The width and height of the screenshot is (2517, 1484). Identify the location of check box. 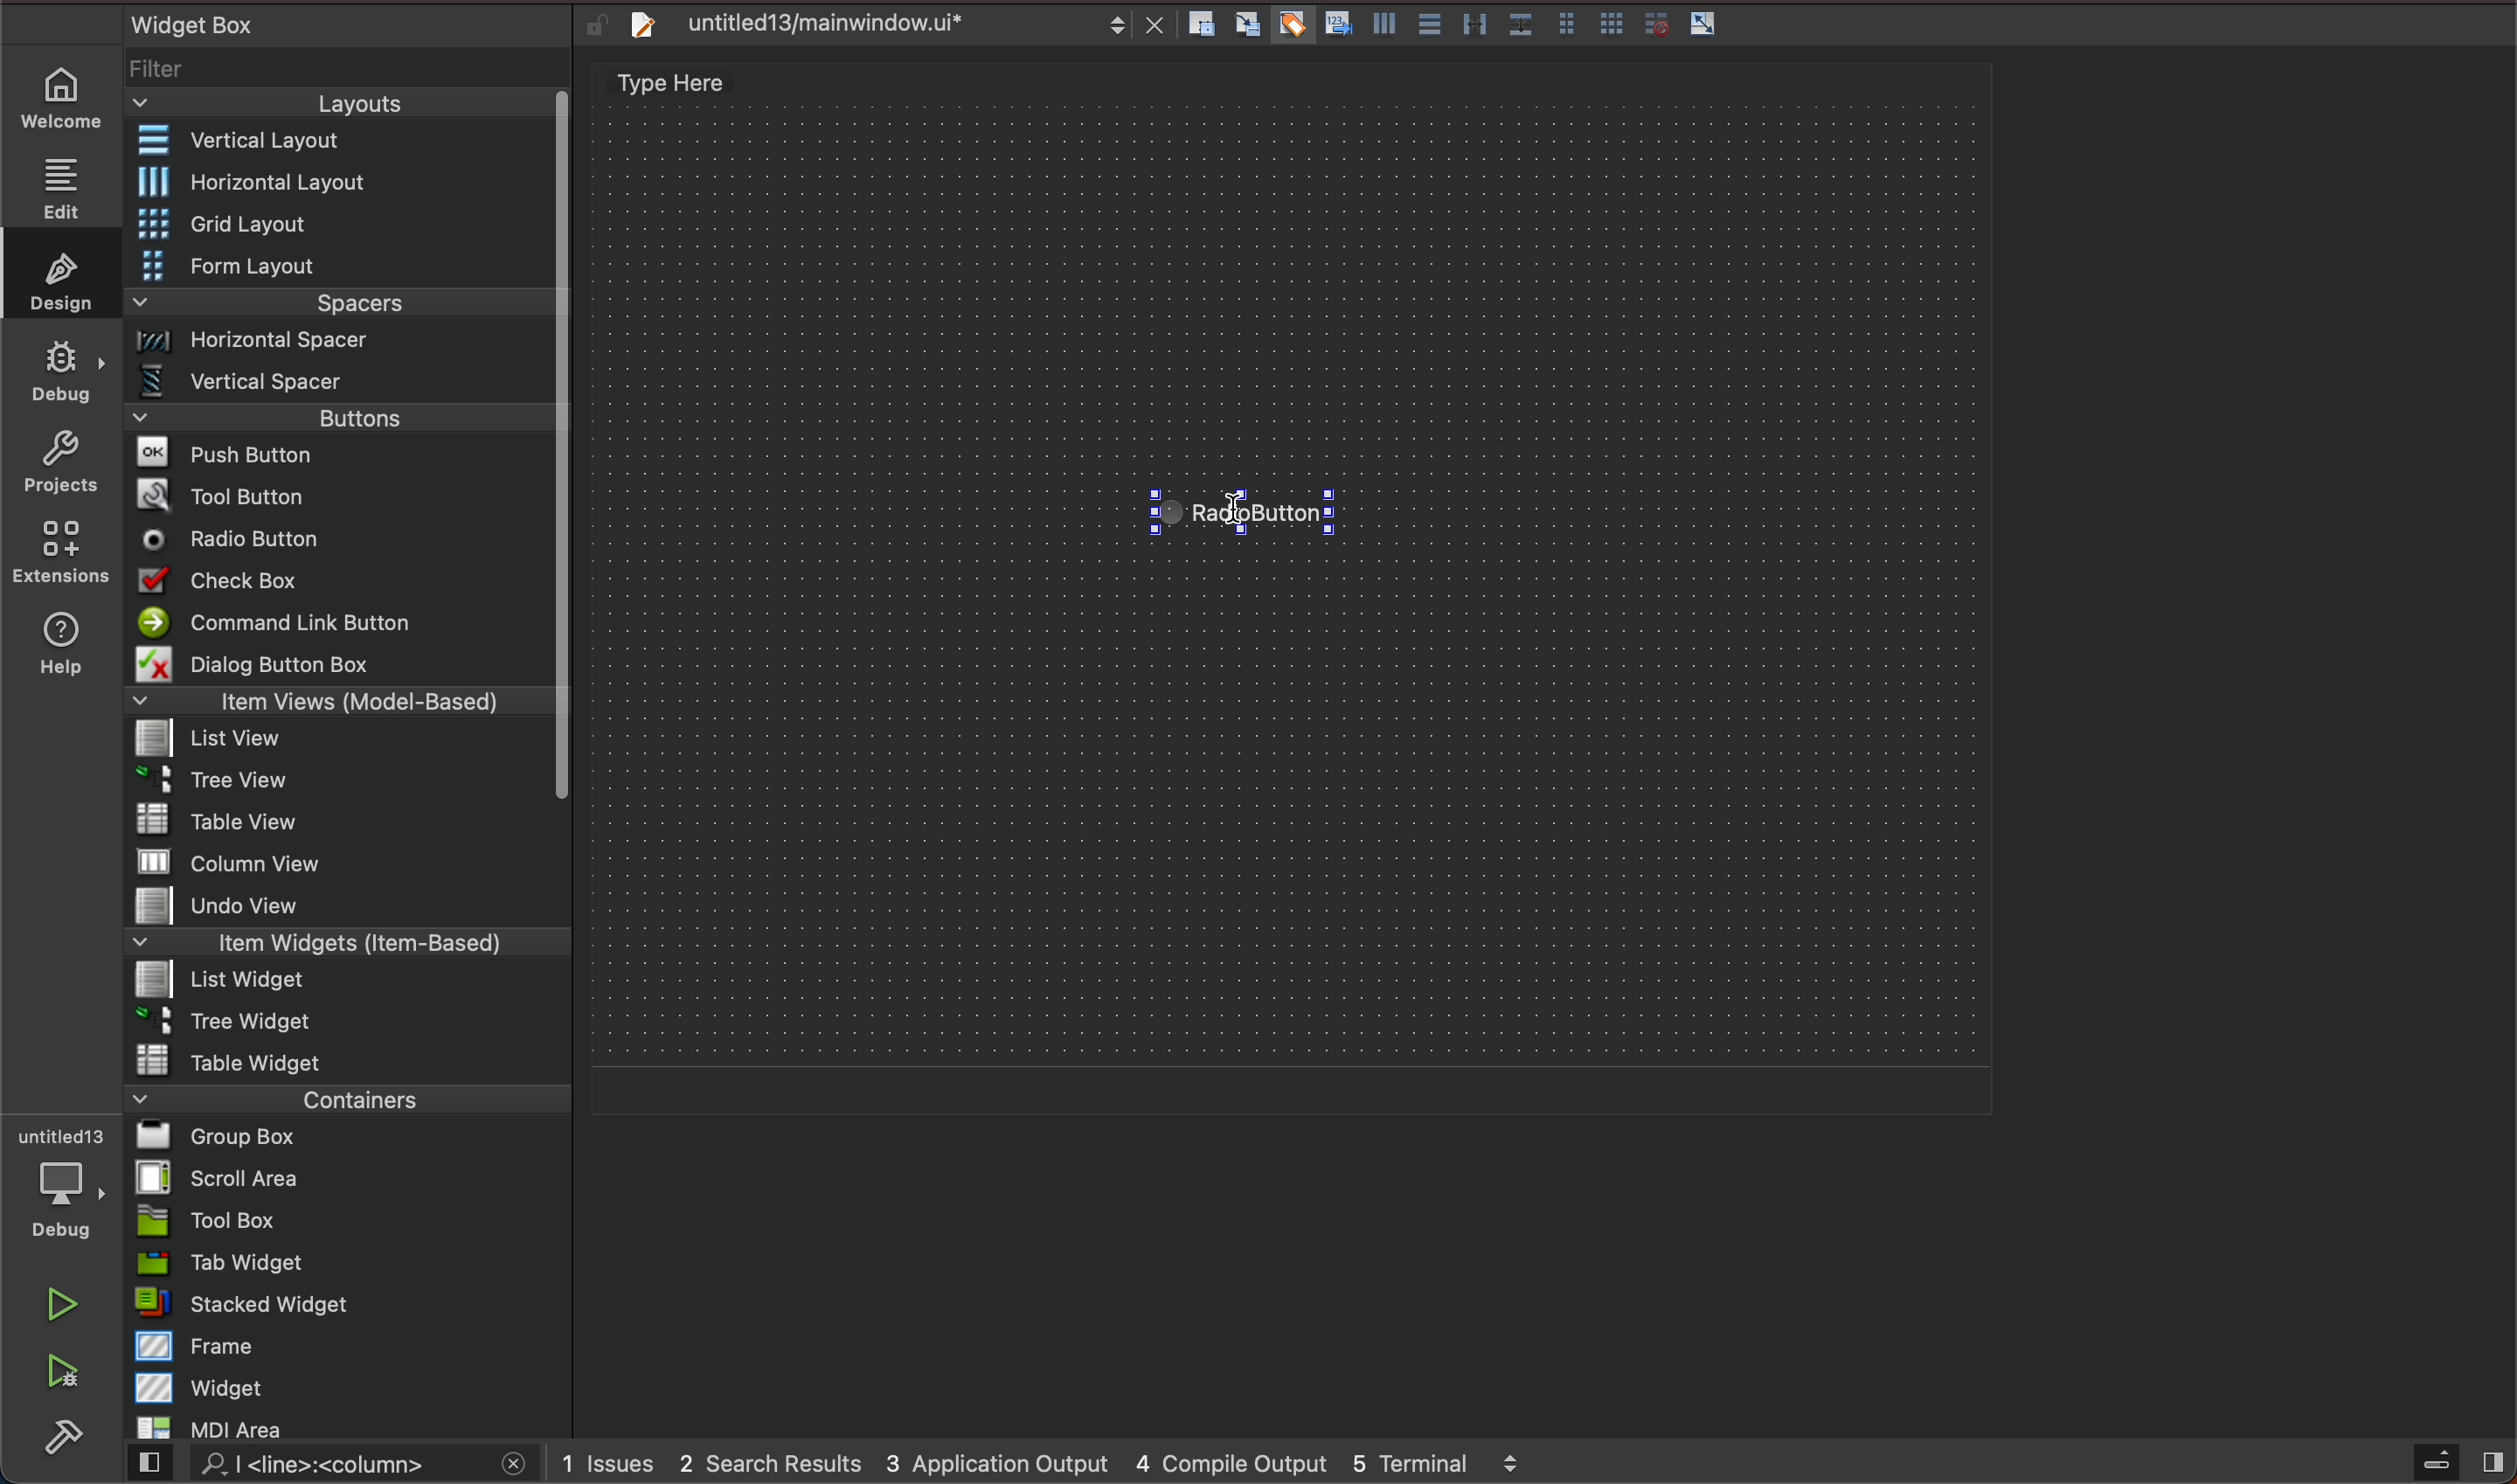
(340, 584).